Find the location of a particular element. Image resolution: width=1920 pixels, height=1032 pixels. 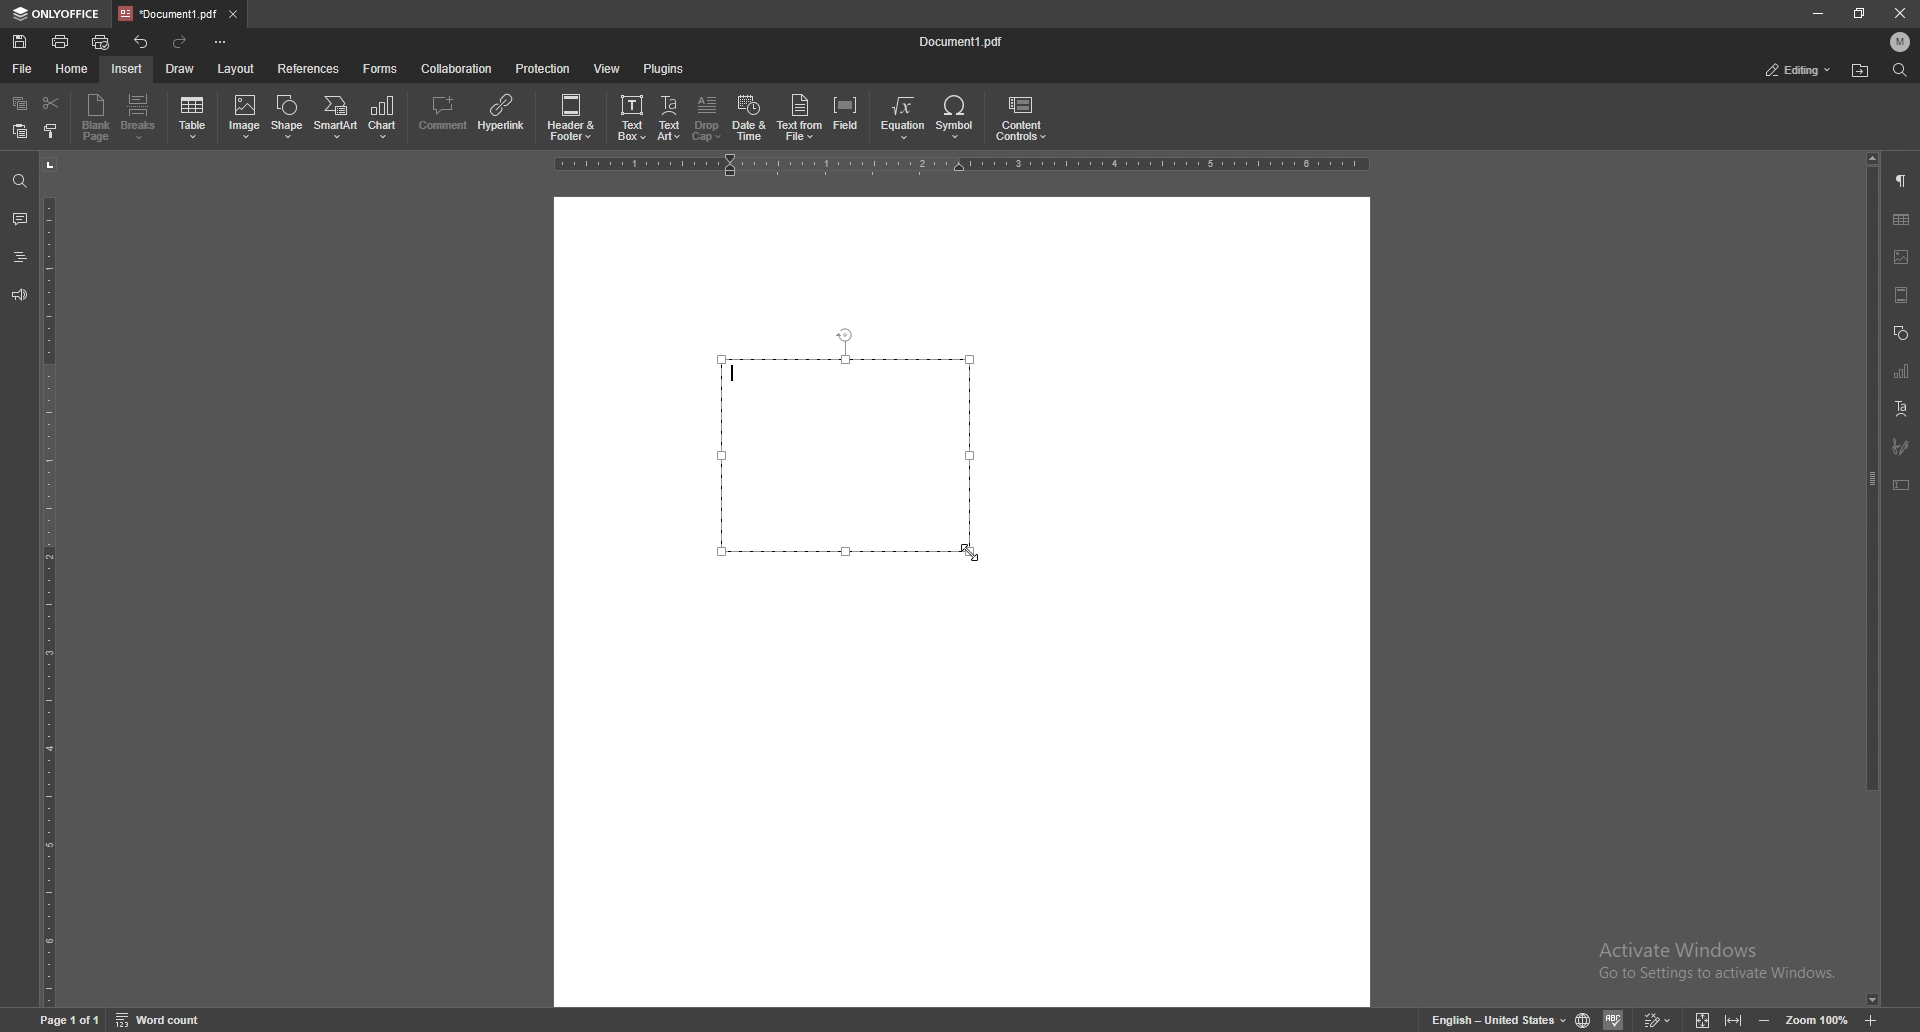

references is located at coordinates (309, 69).